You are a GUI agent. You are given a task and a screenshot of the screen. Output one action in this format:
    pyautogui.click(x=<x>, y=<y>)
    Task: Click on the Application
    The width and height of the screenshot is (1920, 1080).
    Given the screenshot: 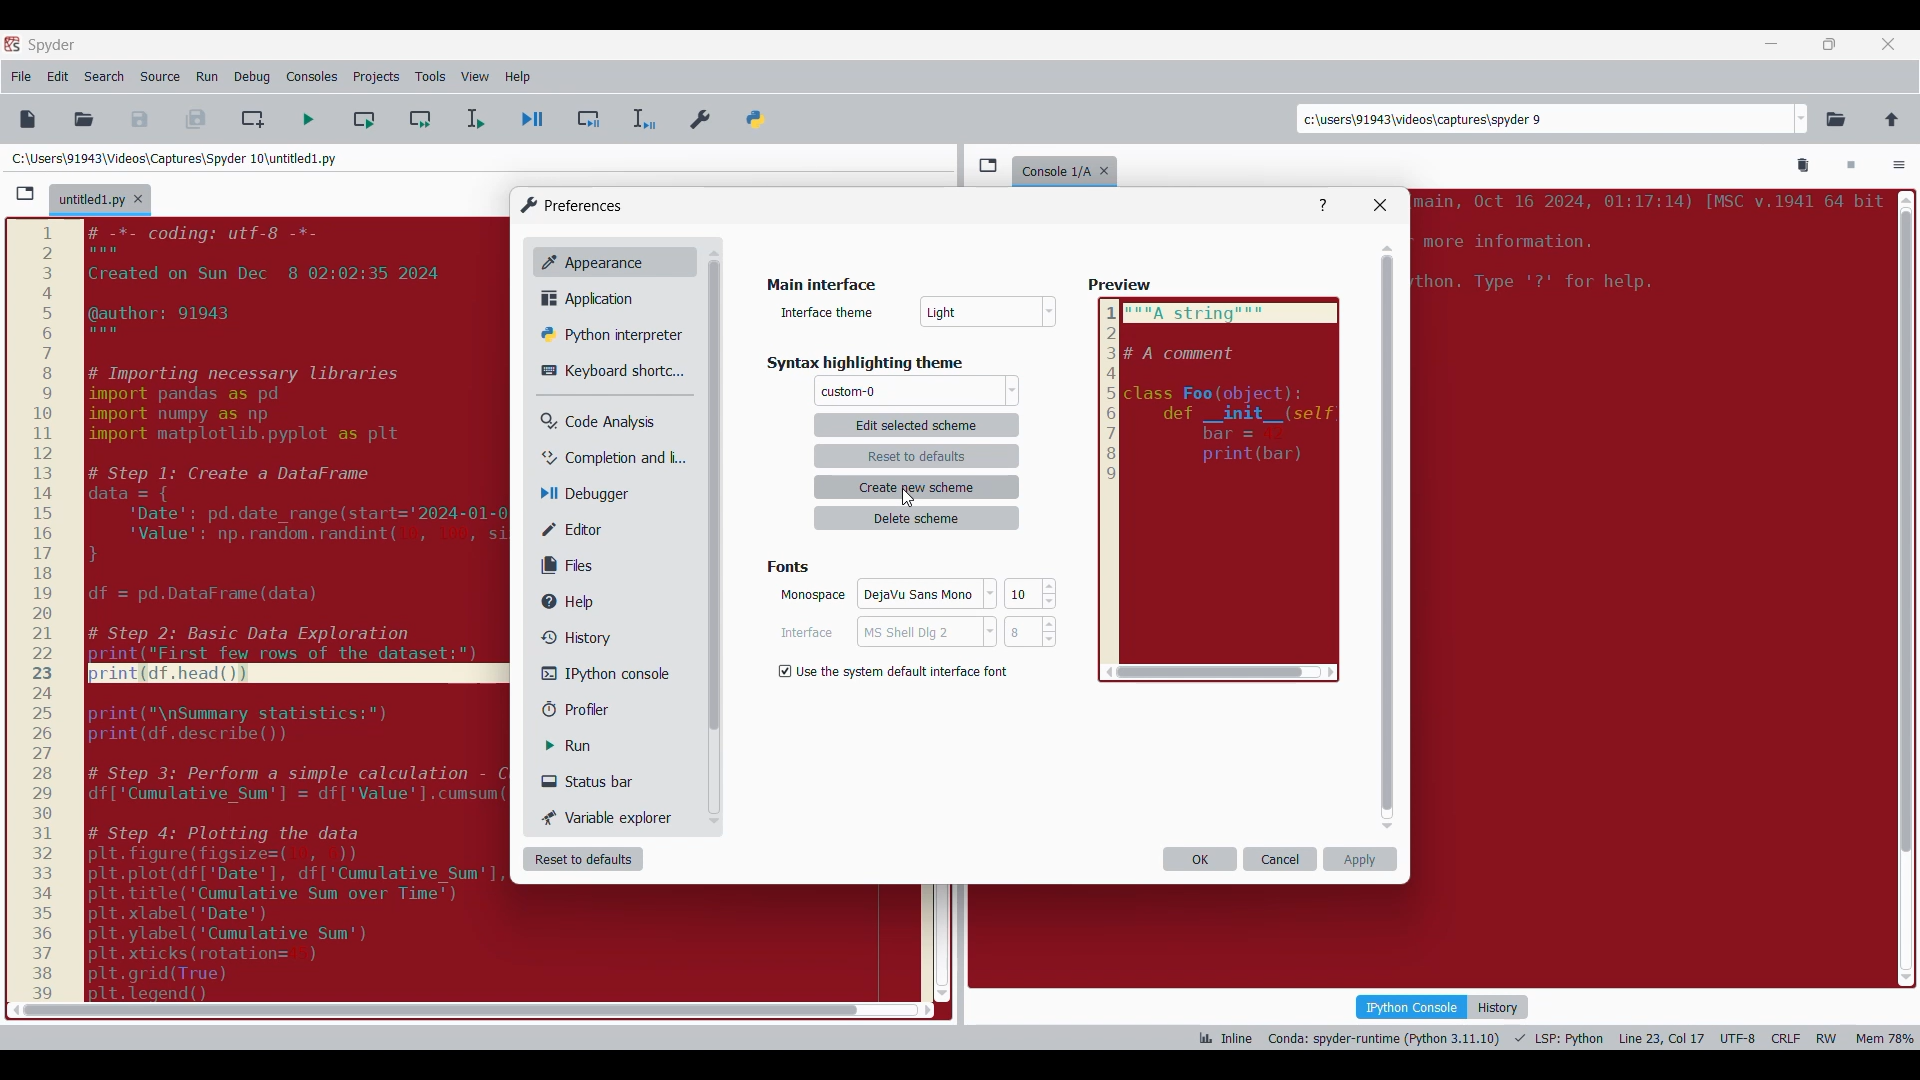 What is the action you would take?
    pyautogui.click(x=617, y=298)
    